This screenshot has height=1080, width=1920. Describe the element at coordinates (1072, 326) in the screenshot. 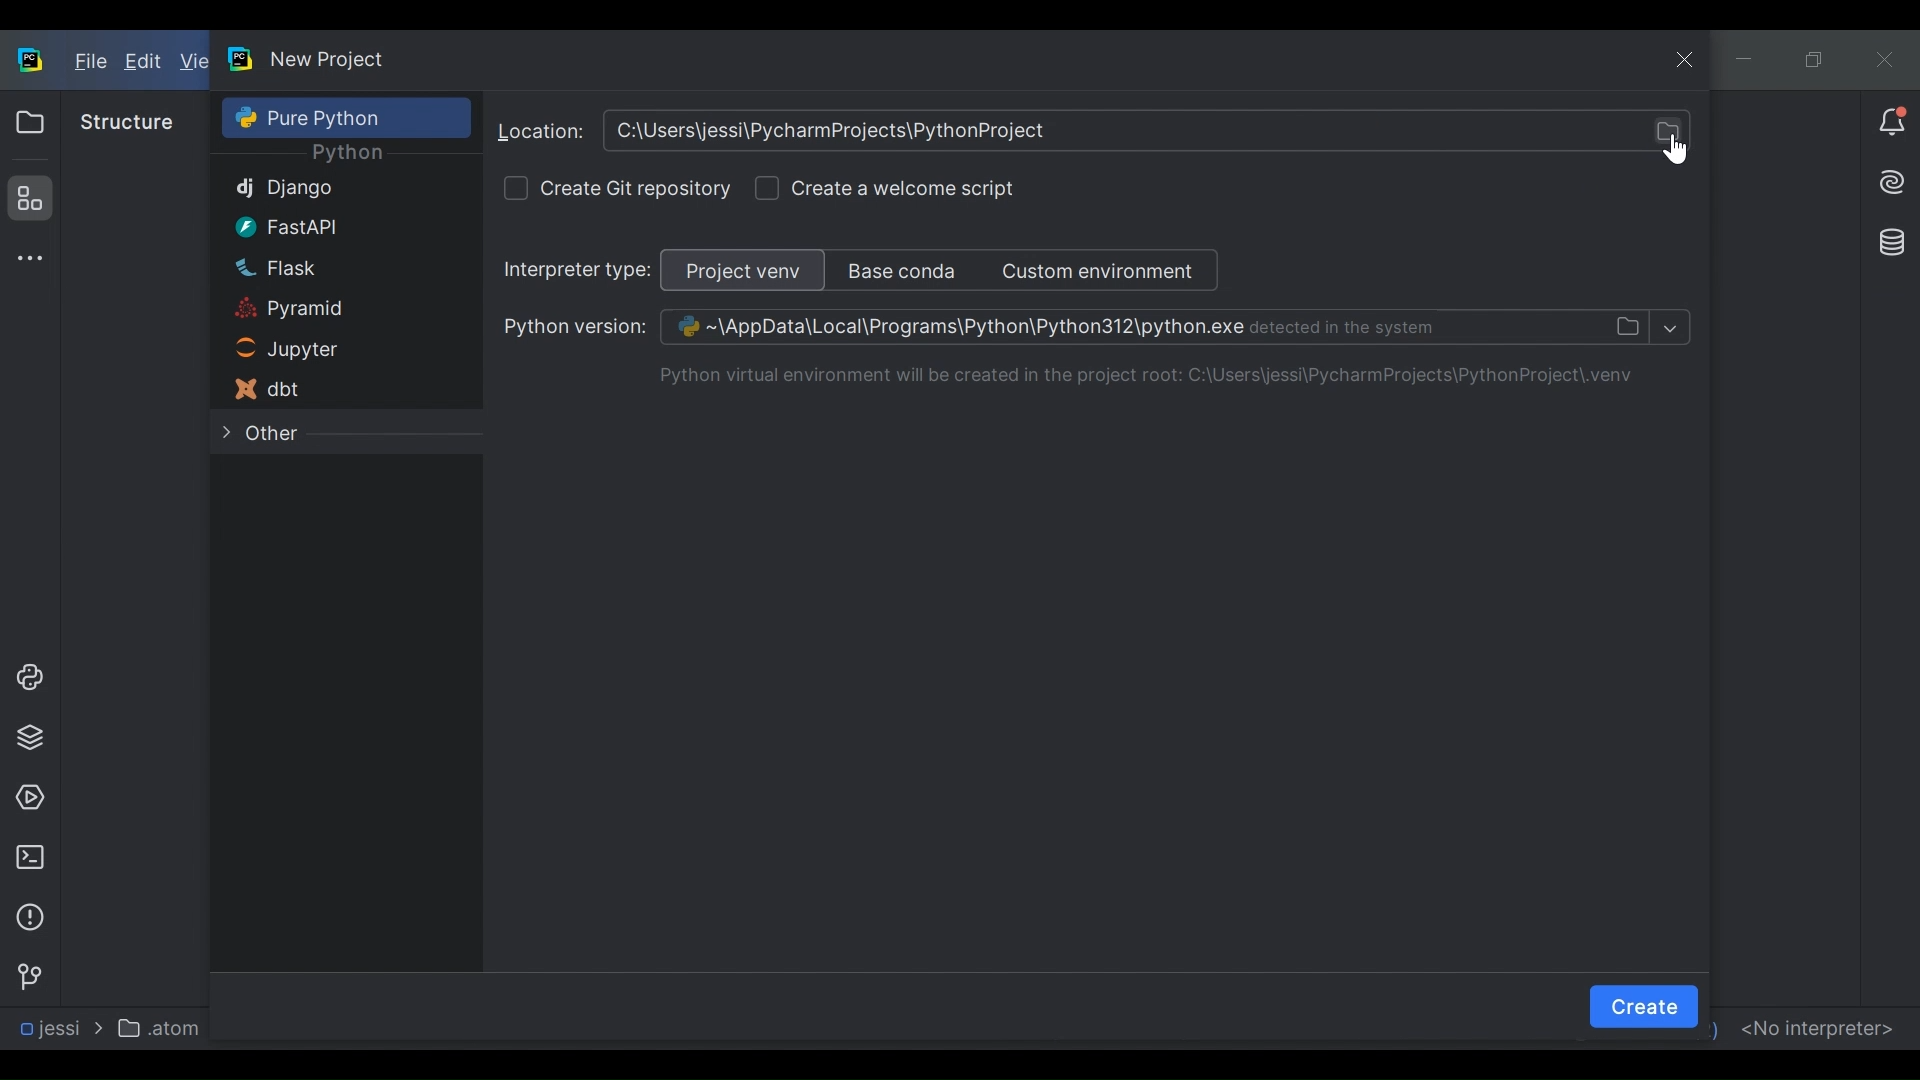

I see `Browse Python Version` at that location.